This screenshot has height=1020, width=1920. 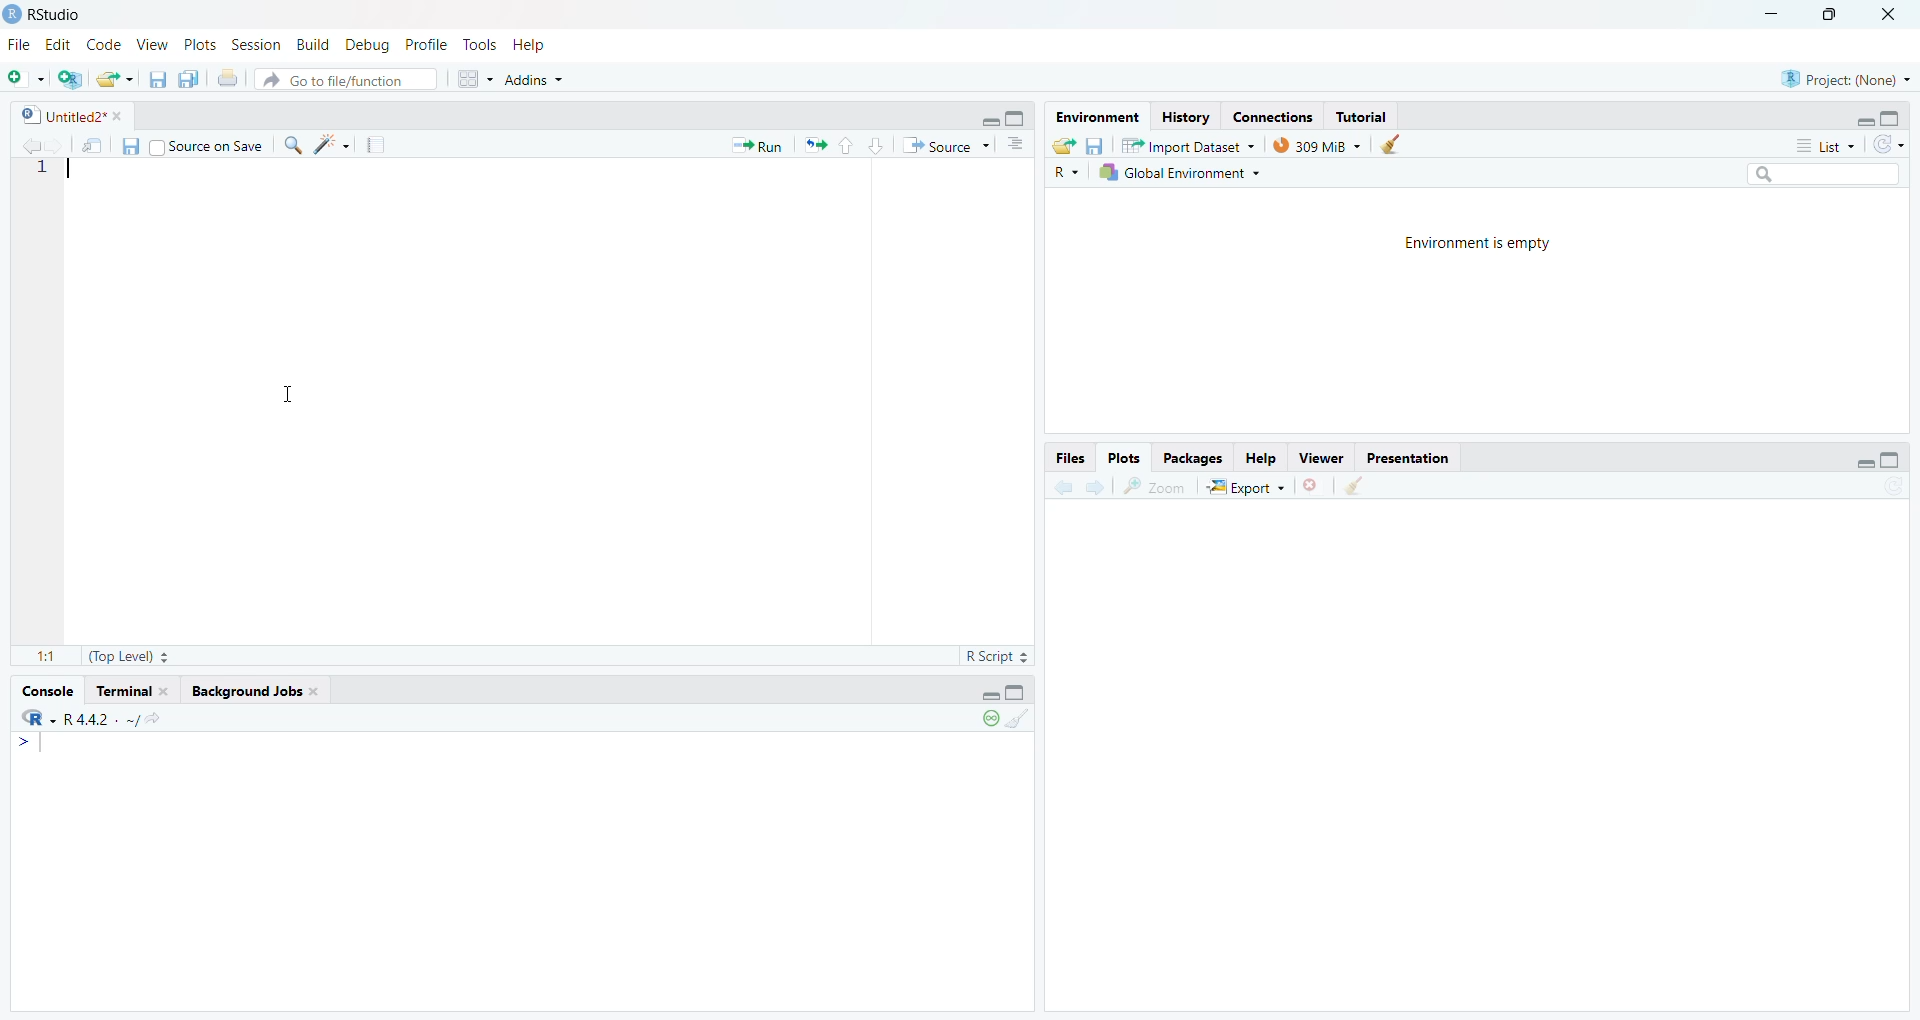 I want to click on maximise, so click(x=1893, y=458).